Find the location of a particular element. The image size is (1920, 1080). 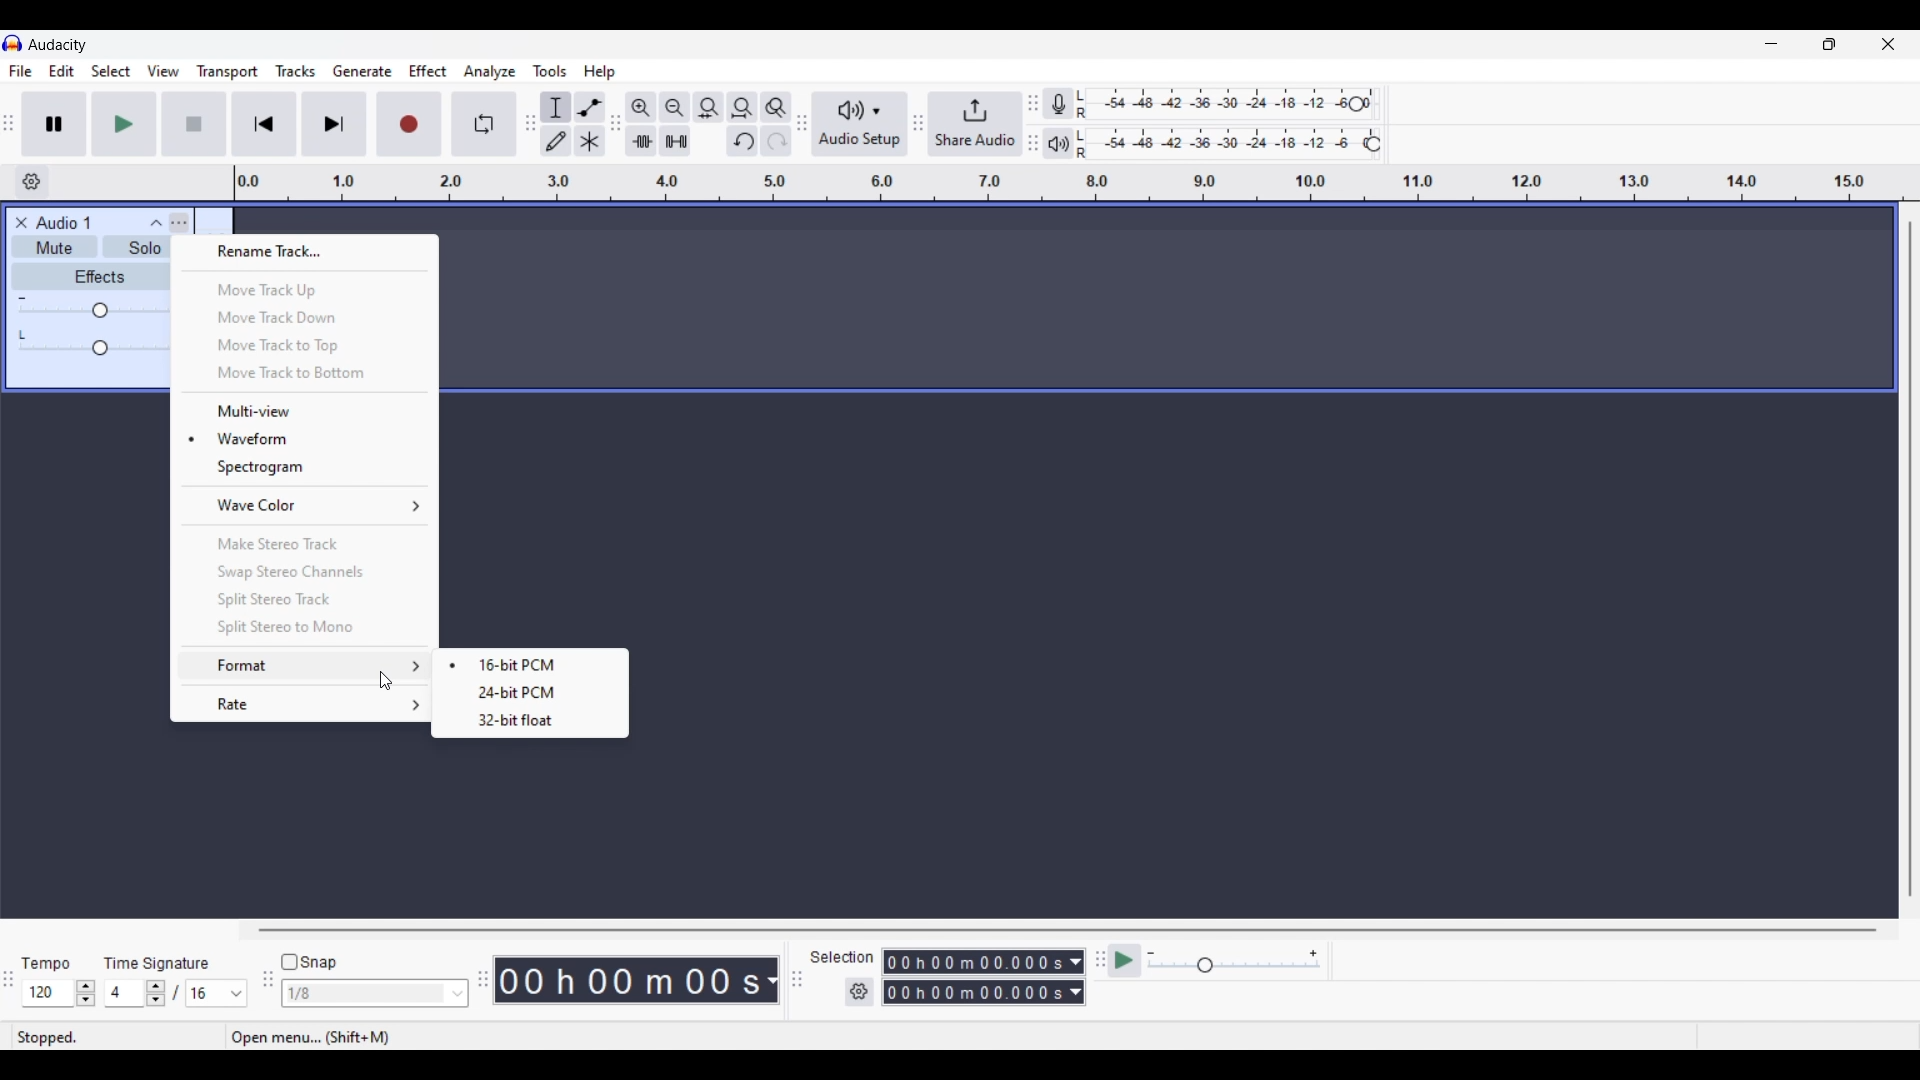

Increase playback speed to maximum  is located at coordinates (1314, 954).